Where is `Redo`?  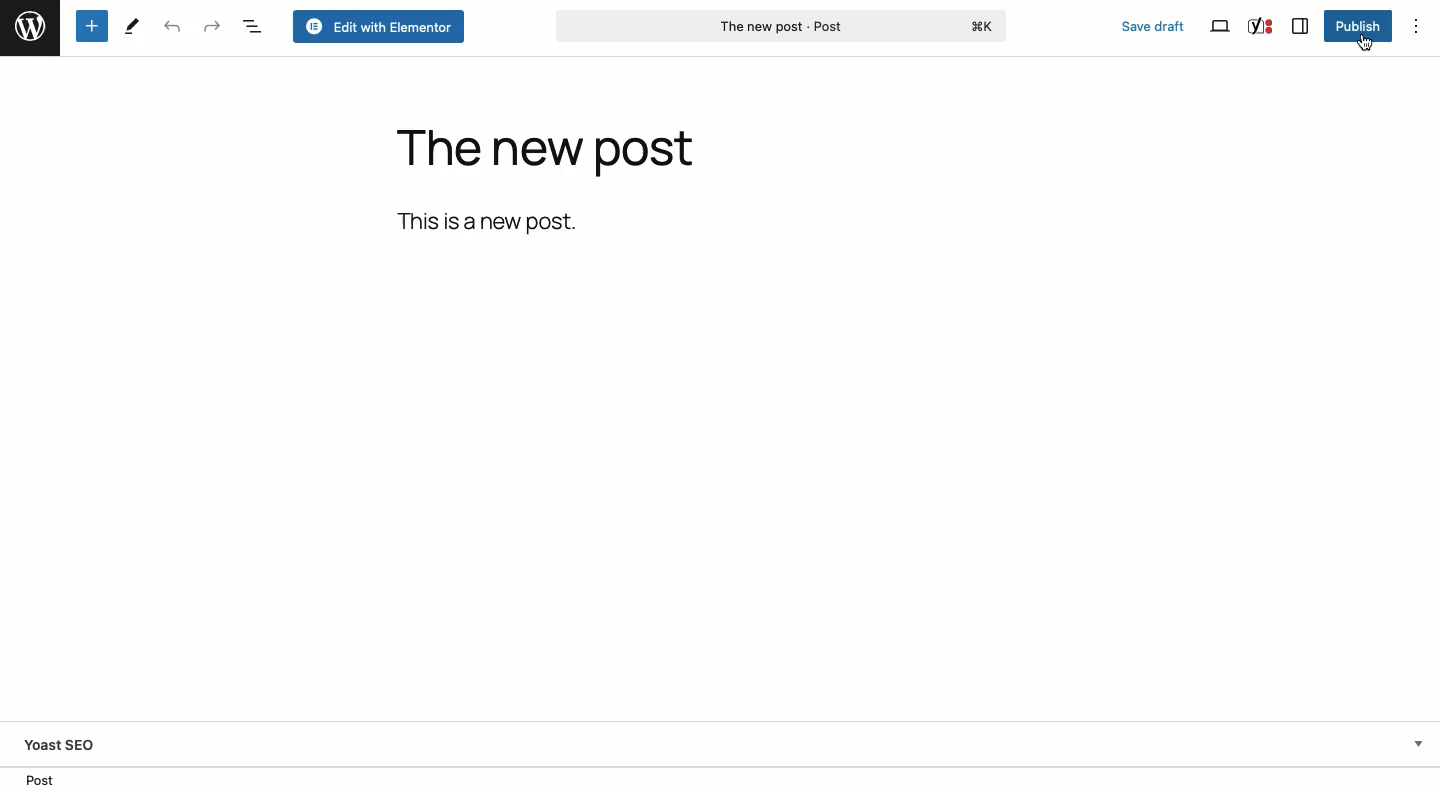 Redo is located at coordinates (213, 25).